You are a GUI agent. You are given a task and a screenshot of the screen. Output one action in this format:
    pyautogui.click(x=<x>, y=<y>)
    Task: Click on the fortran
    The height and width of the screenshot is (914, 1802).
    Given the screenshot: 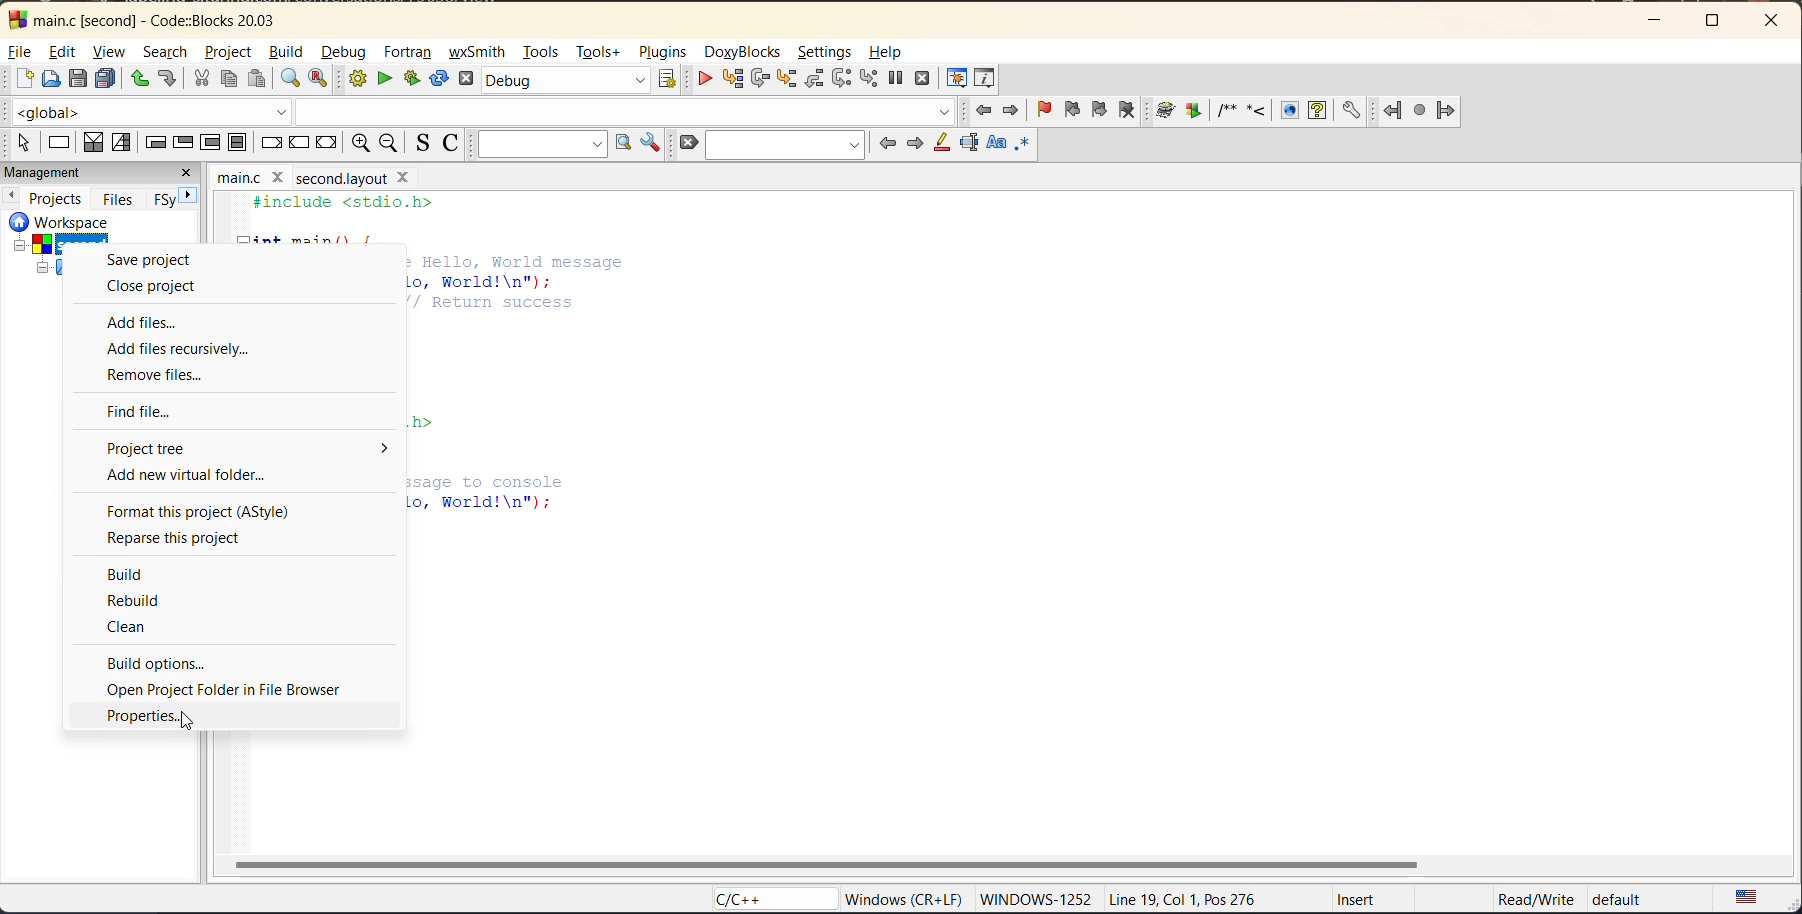 What is the action you would take?
    pyautogui.click(x=1418, y=110)
    